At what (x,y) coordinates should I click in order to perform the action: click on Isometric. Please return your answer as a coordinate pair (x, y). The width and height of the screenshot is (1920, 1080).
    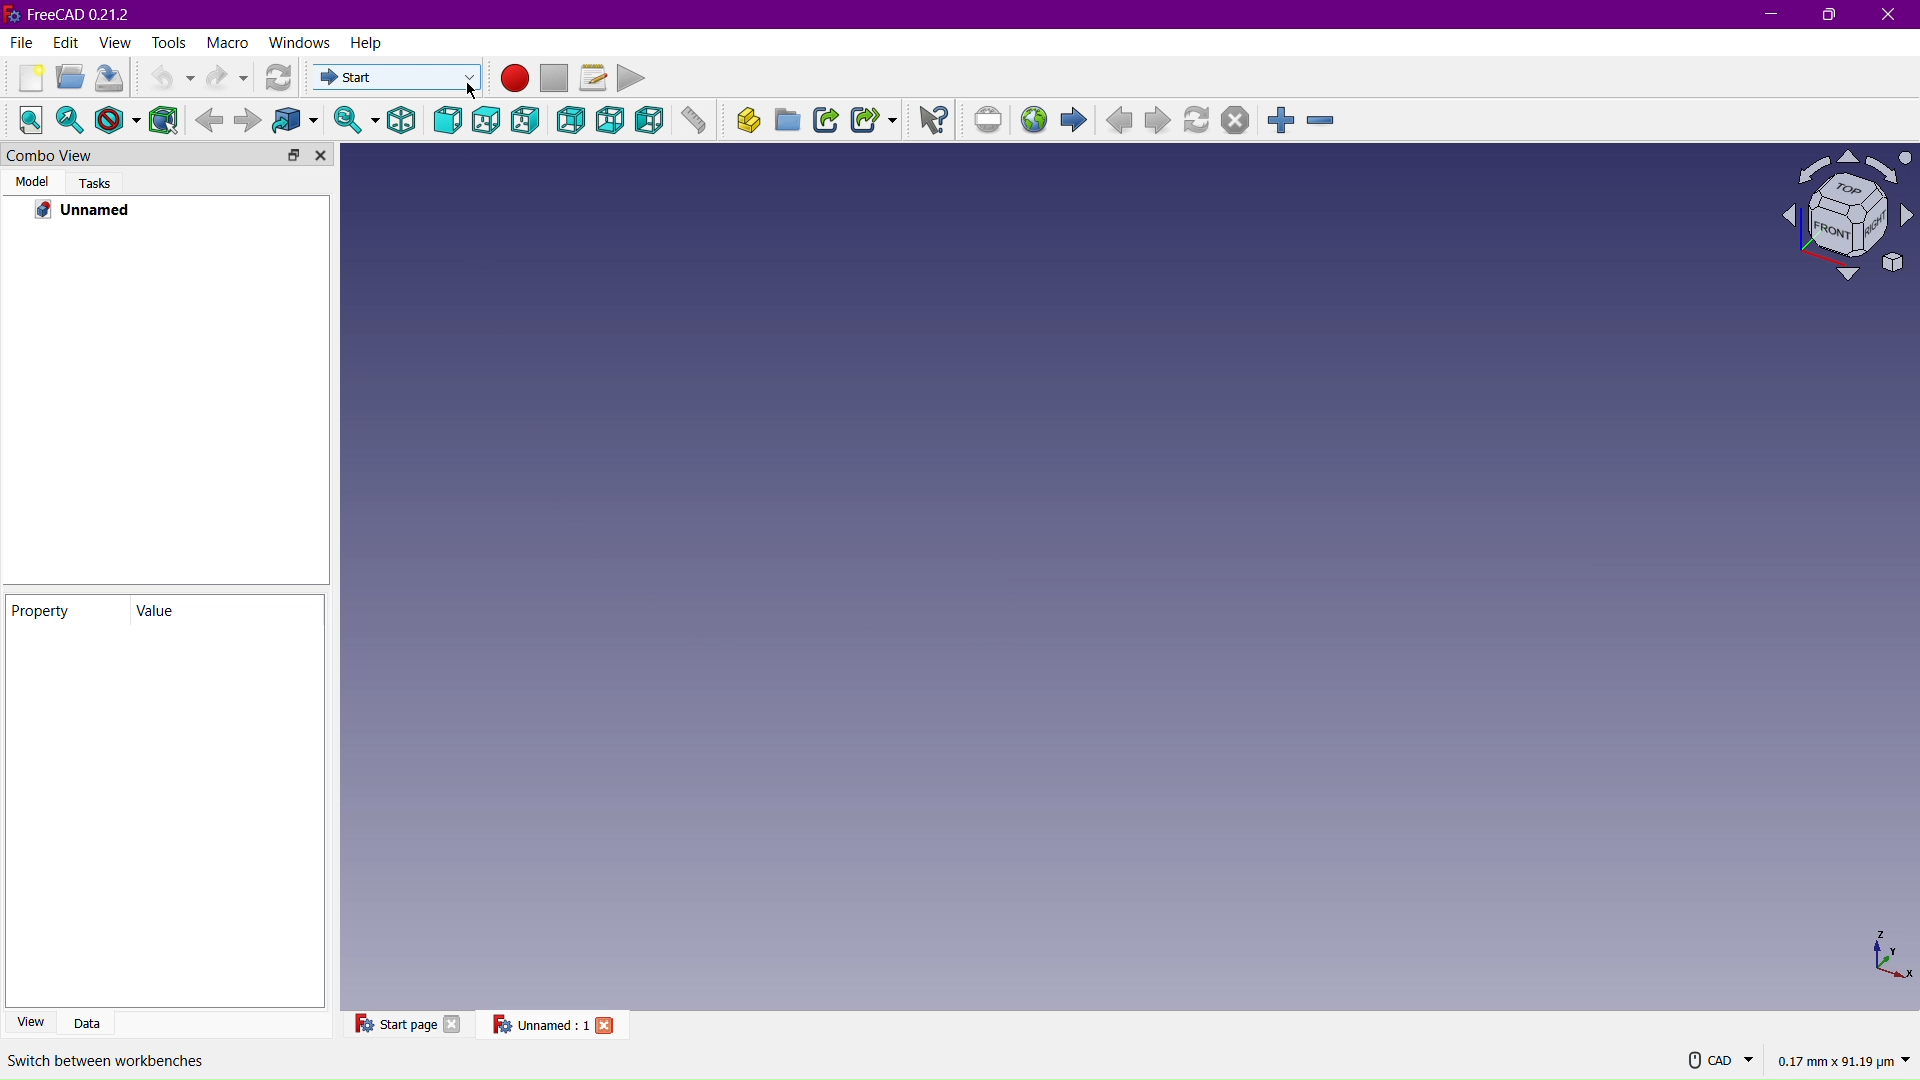
    Looking at the image, I should click on (398, 121).